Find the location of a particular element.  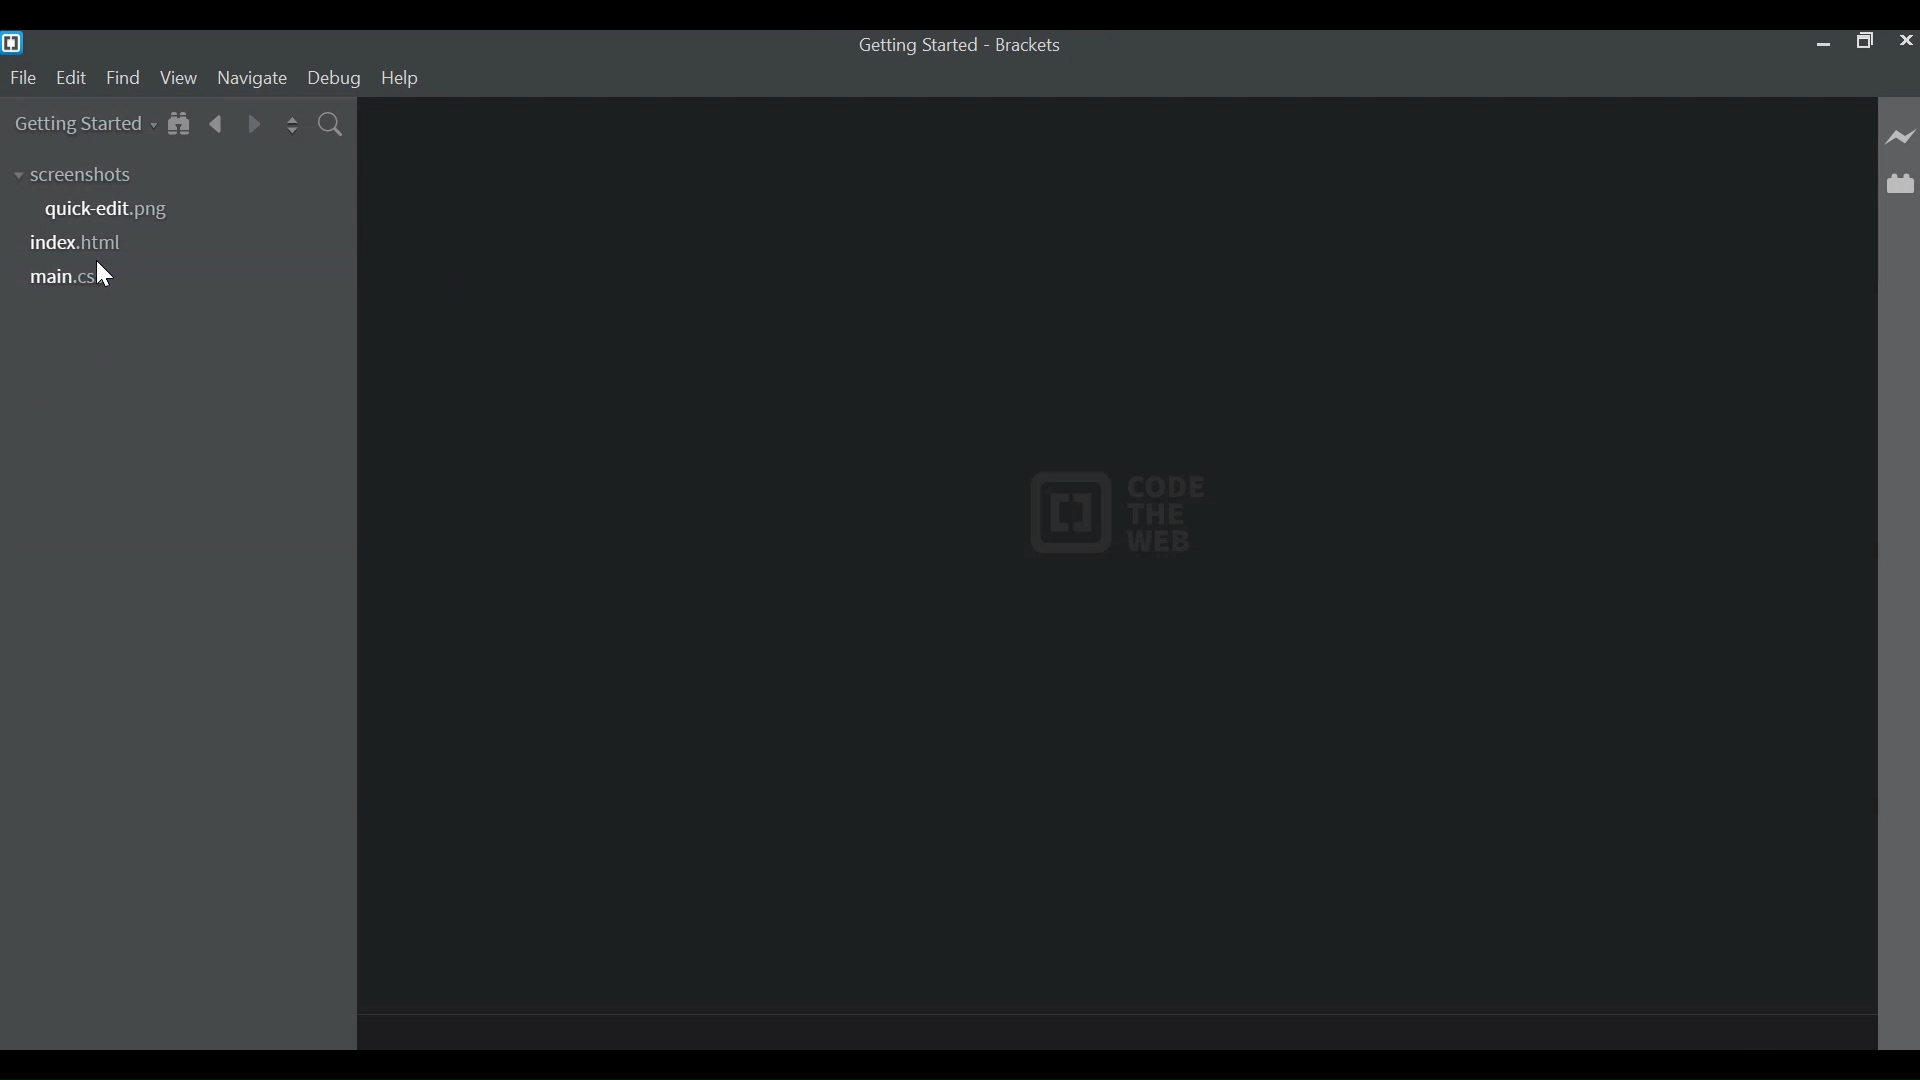

Restore is located at coordinates (1864, 42).